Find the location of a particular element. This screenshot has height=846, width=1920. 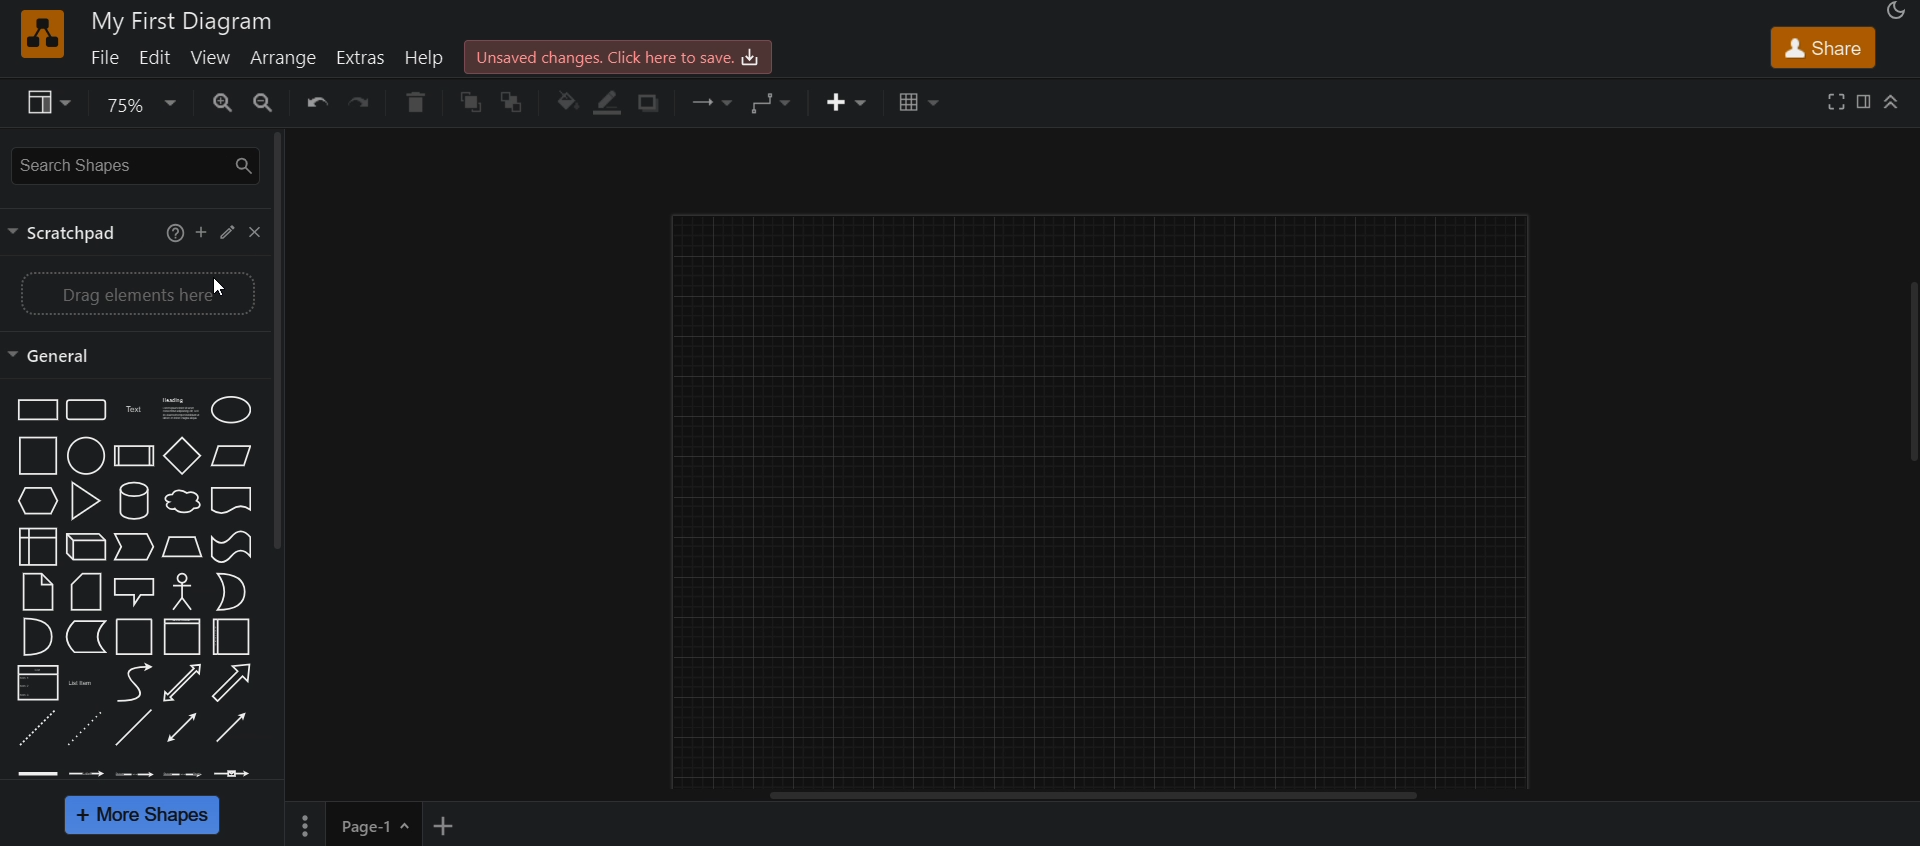

50% is located at coordinates (204, 235).